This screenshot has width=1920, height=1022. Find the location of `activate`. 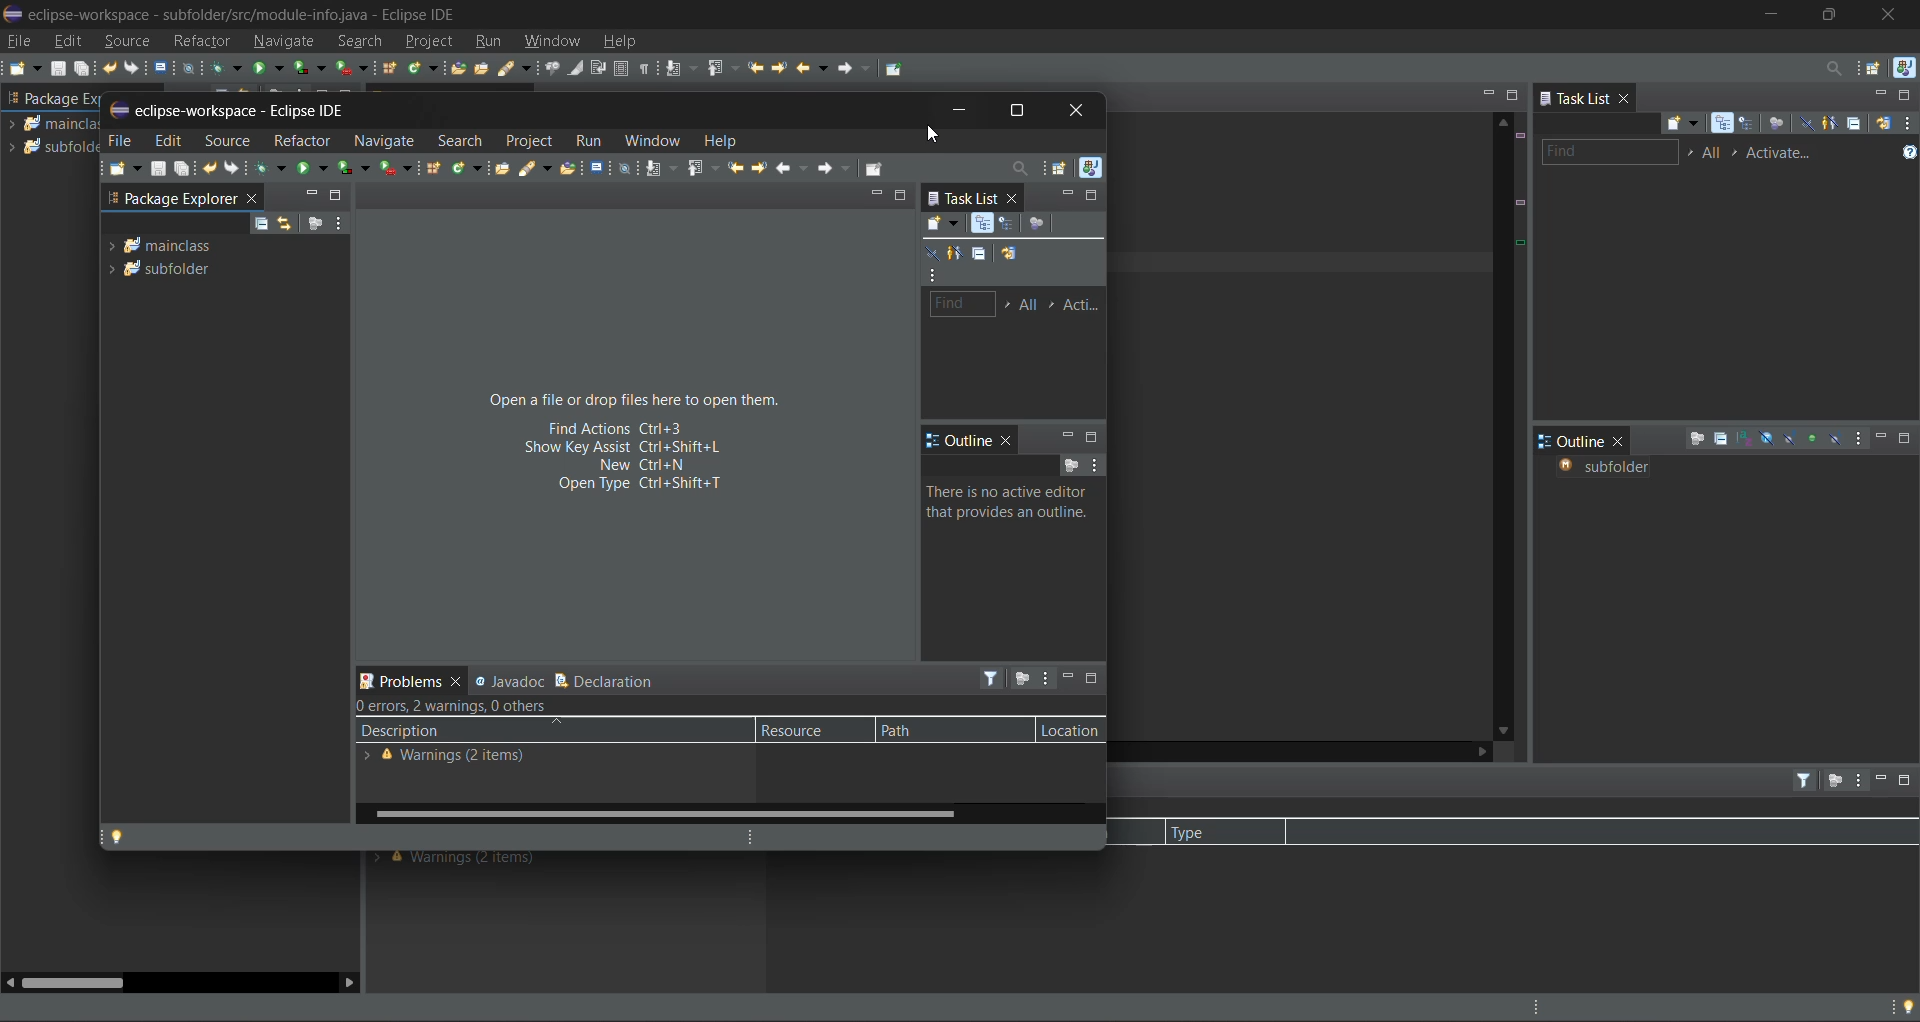

activate is located at coordinates (1083, 304).